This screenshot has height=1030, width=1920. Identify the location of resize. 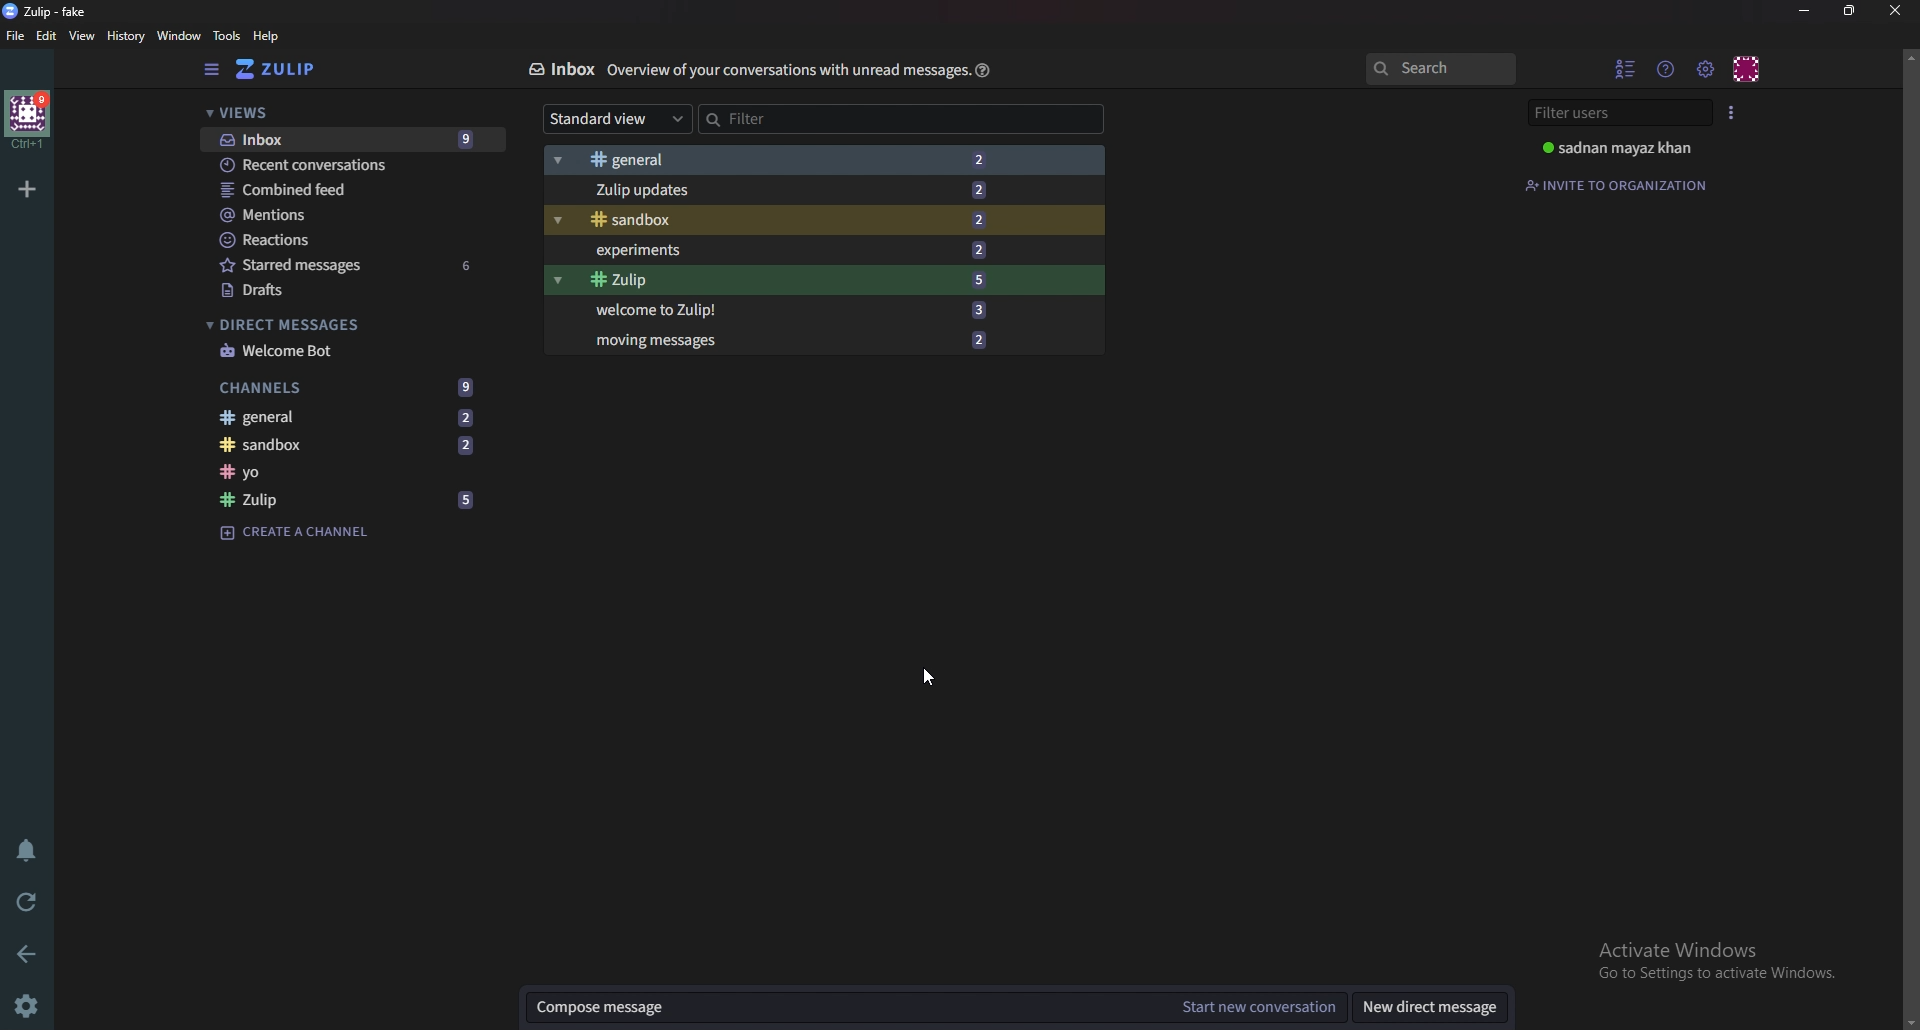
(1852, 12).